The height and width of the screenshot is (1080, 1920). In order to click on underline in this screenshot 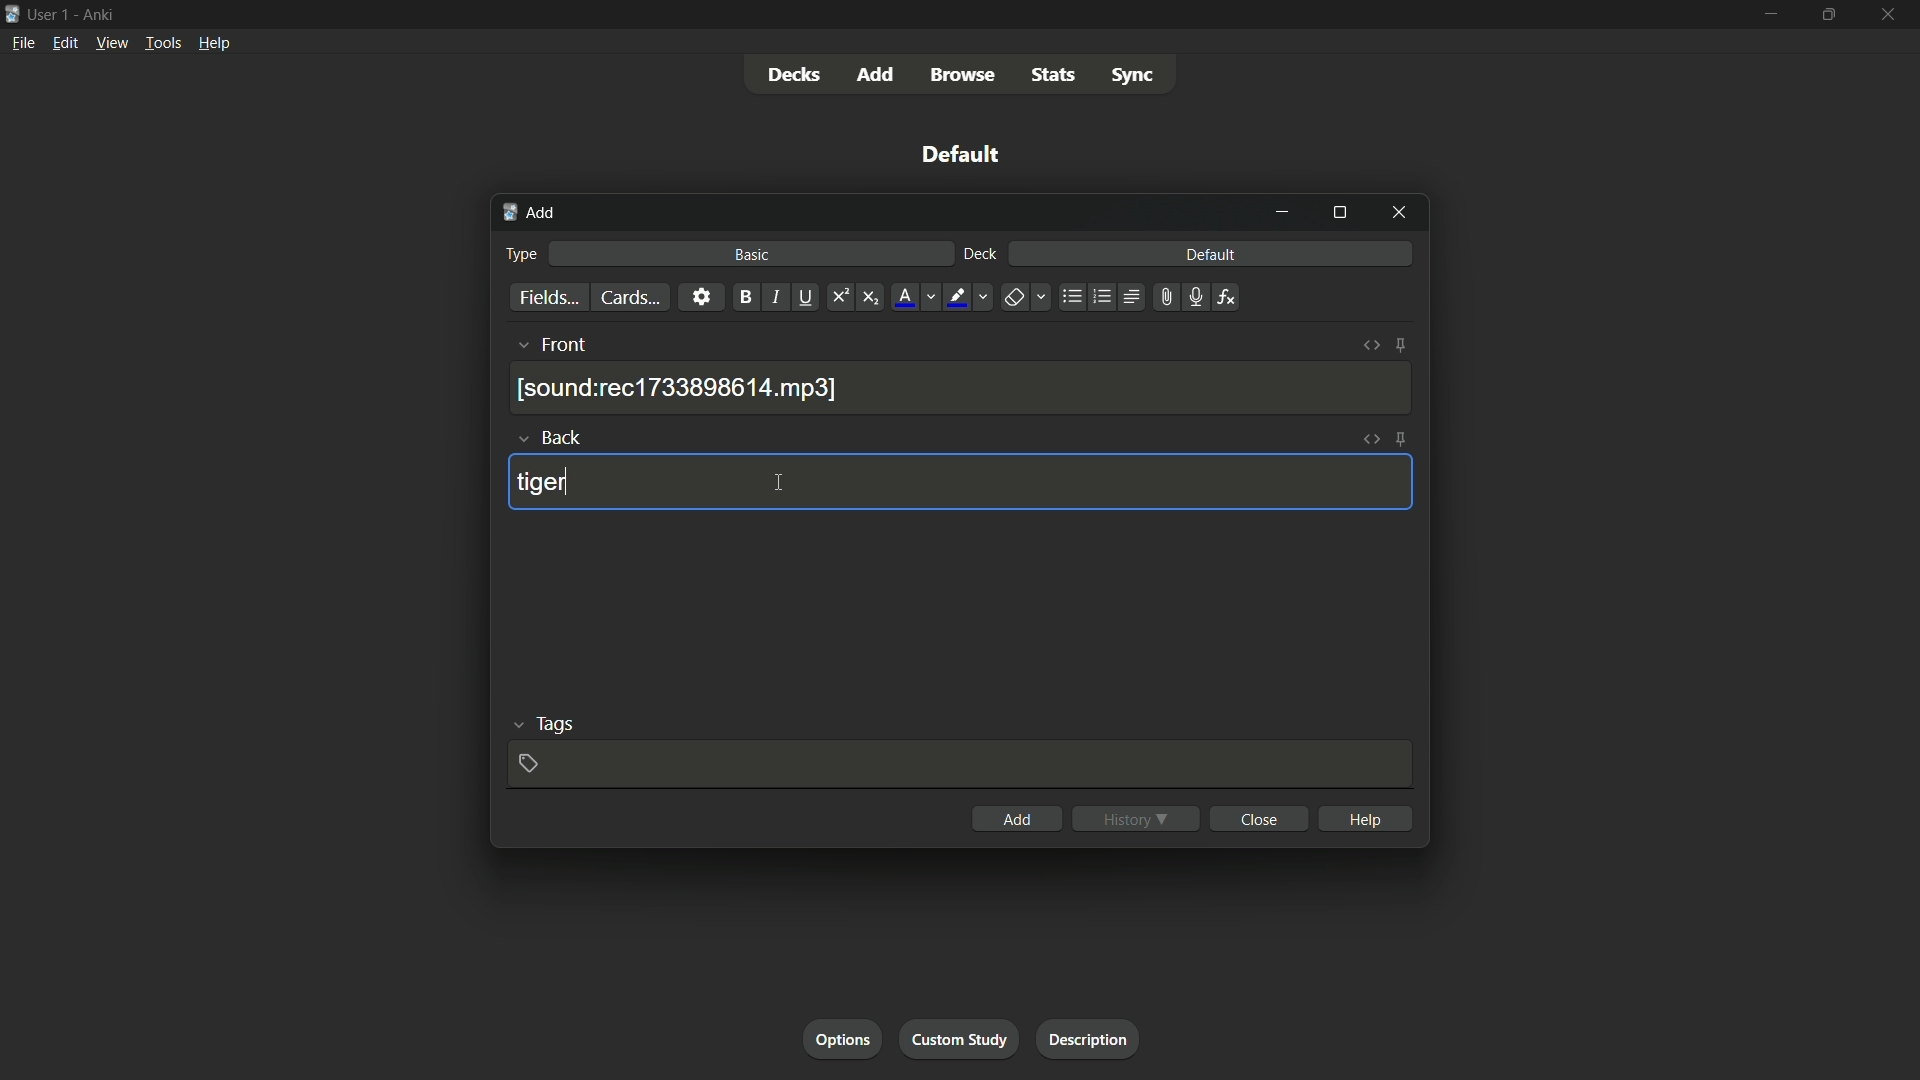, I will do `click(809, 297)`.